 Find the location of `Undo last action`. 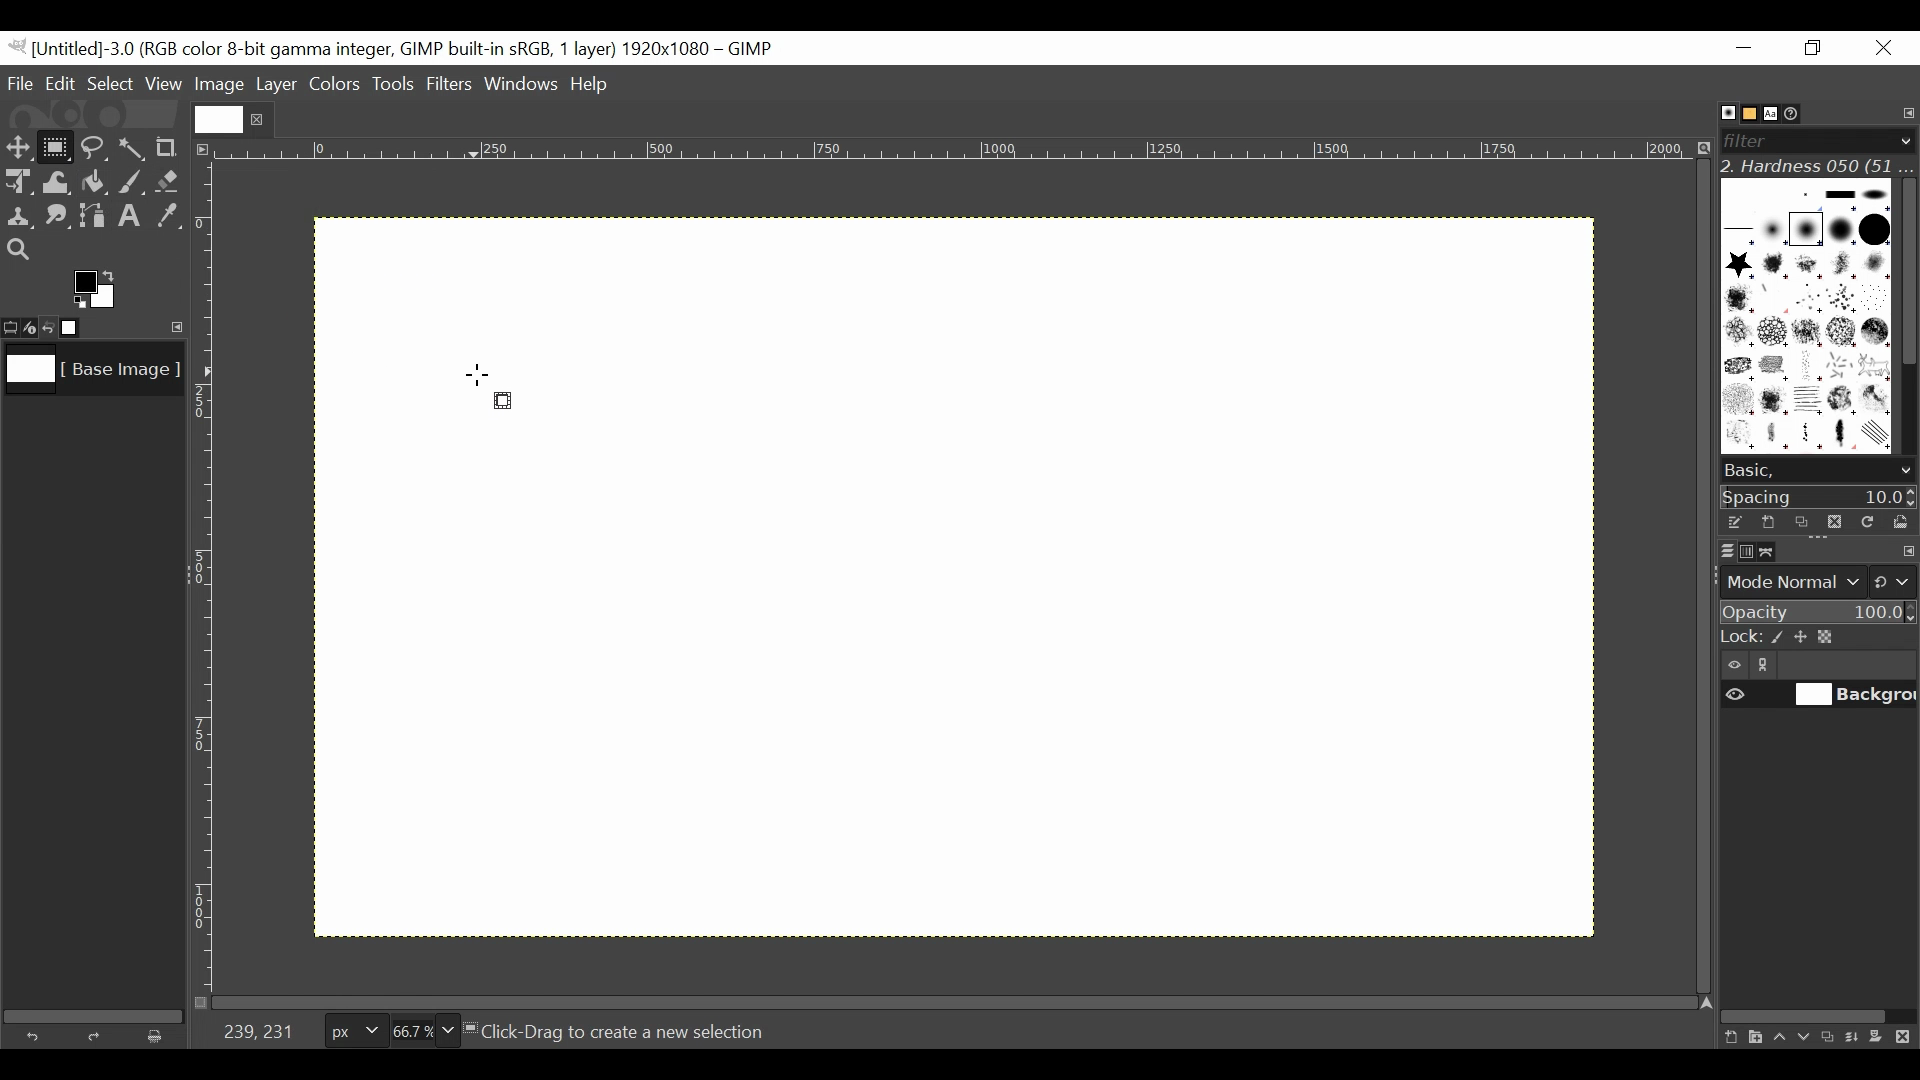

Undo last action is located at coordinates (49, 327).